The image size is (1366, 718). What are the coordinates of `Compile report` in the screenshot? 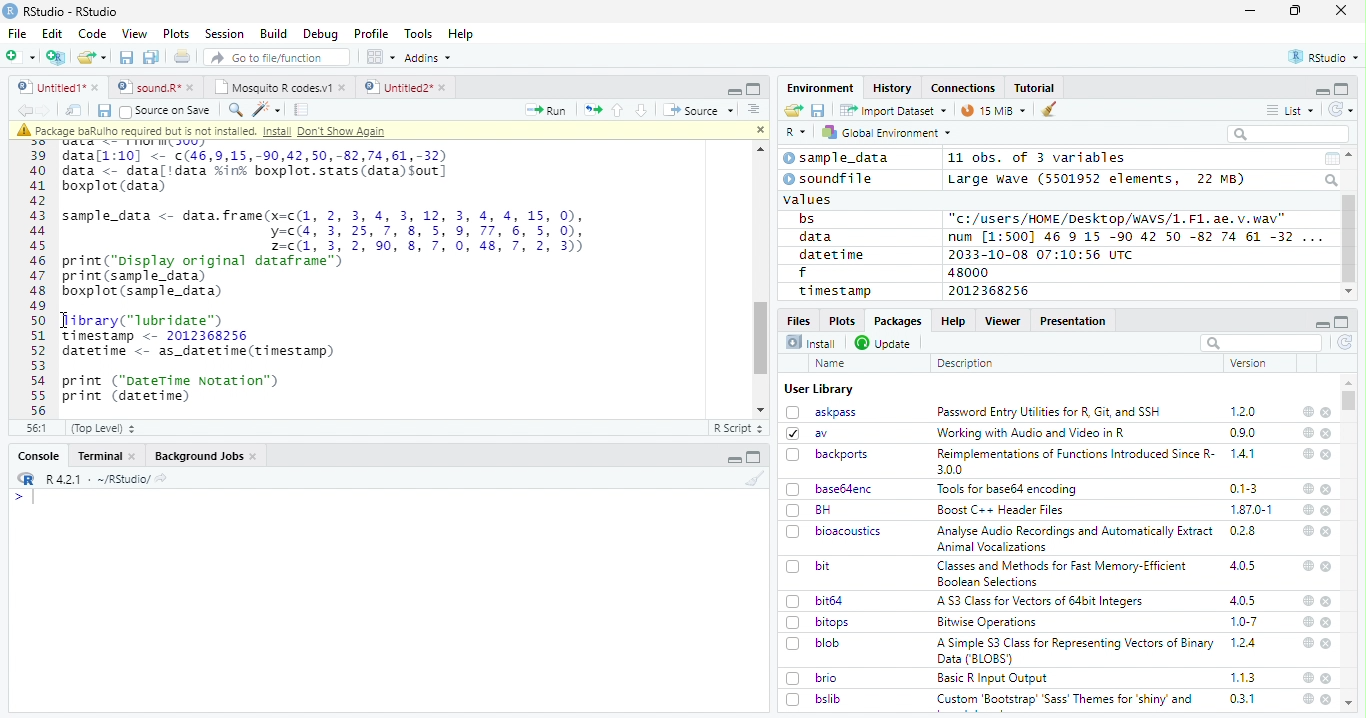 It's located at (302, 110).